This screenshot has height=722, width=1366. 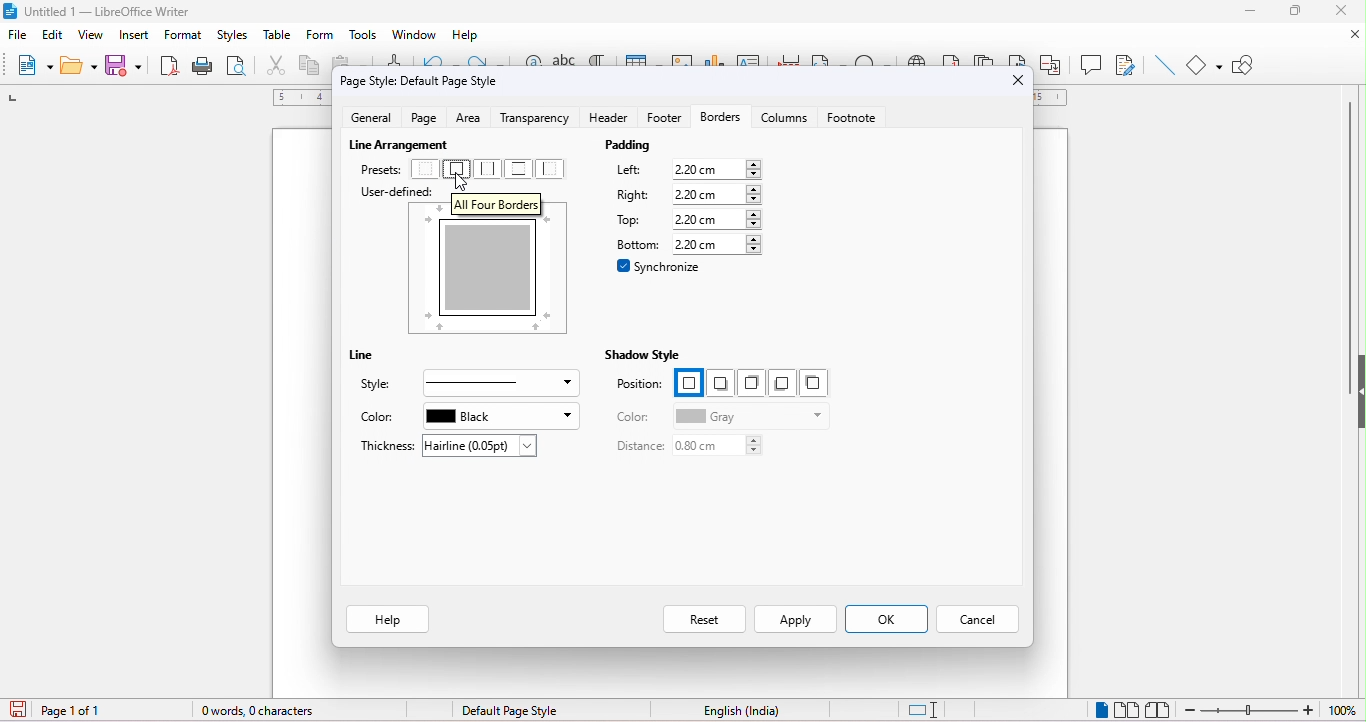 What do you see at coordinates (426, 118) in the screenshot?
I see `page` at bounding box center [426, 118].